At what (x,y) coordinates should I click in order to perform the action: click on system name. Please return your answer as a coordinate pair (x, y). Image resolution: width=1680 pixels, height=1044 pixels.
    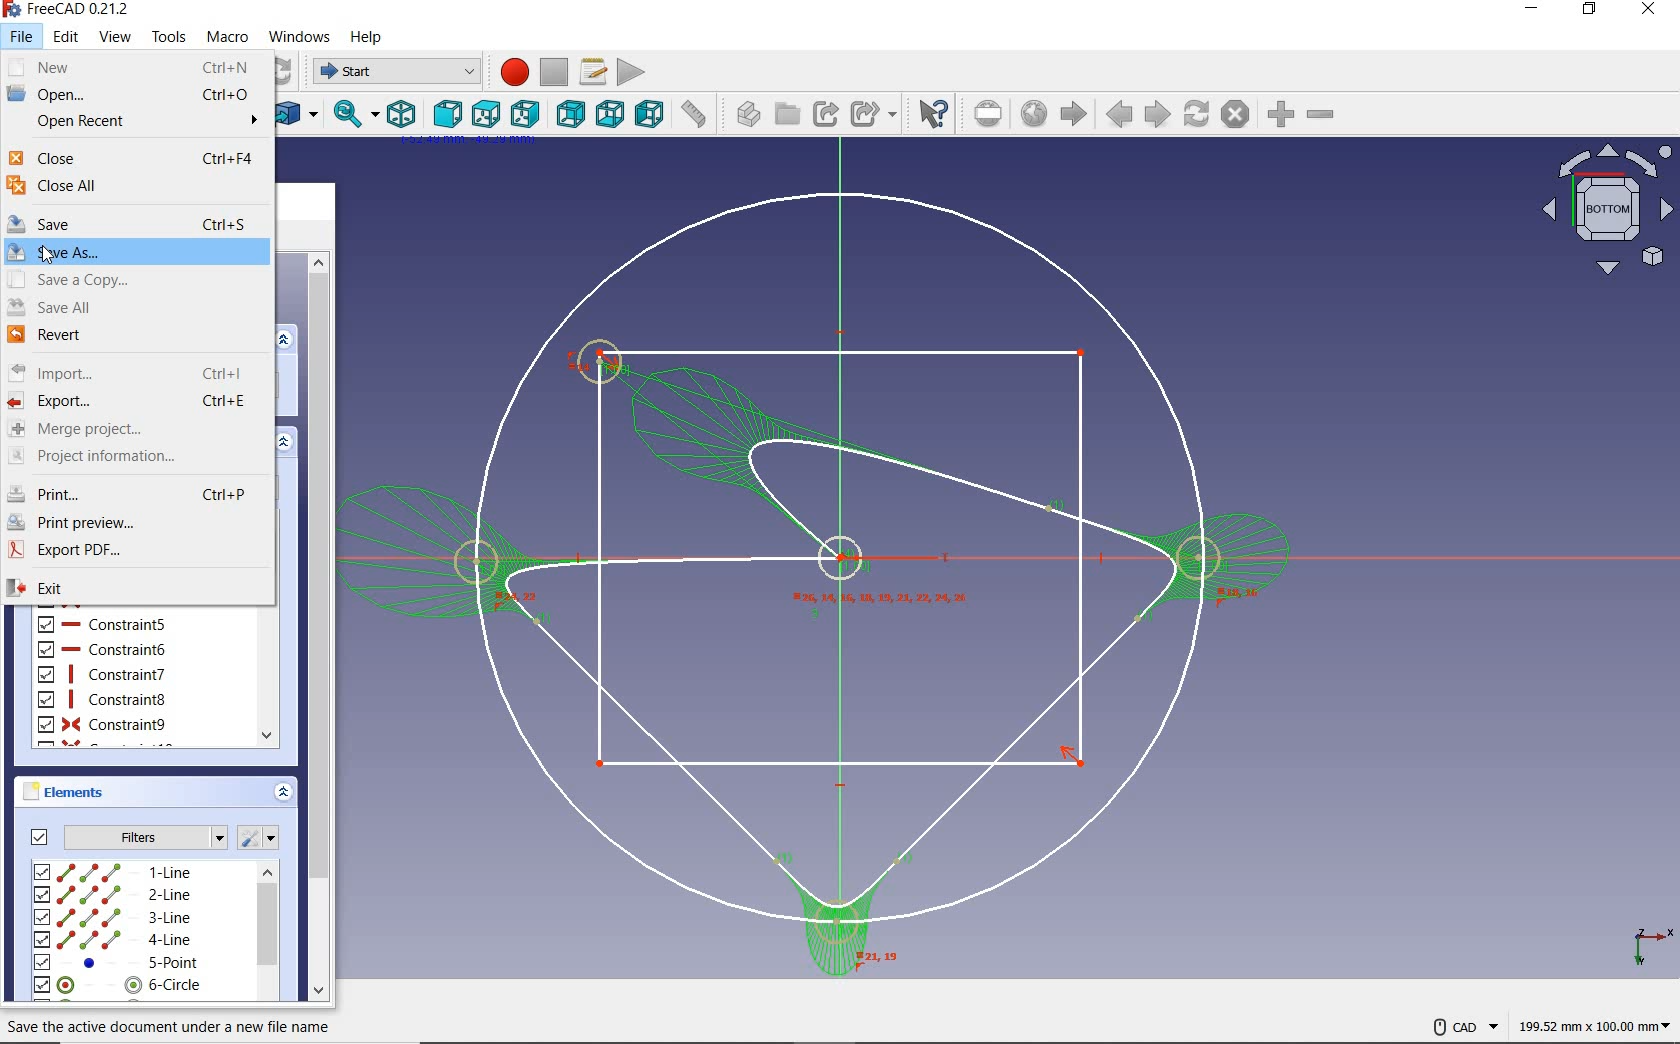
    Looking at the image, I should click on (68, 9).